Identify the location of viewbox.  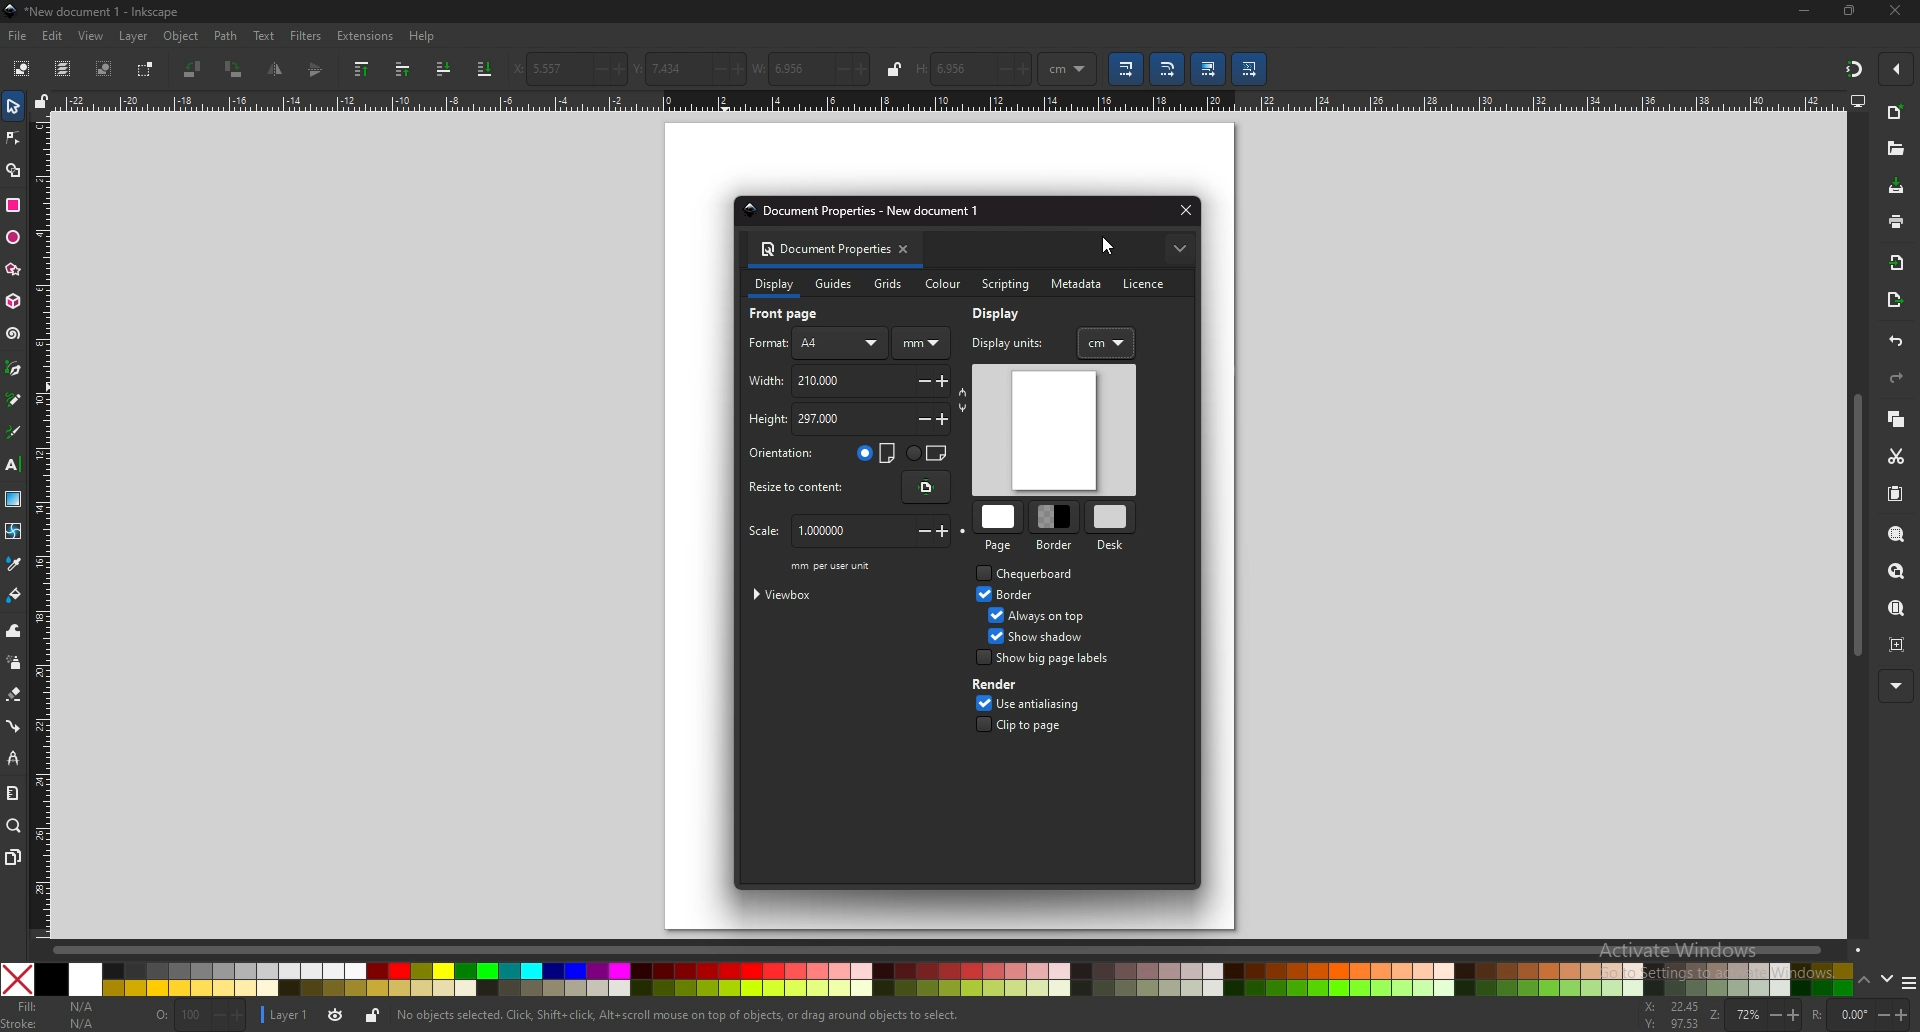
(790, 593).